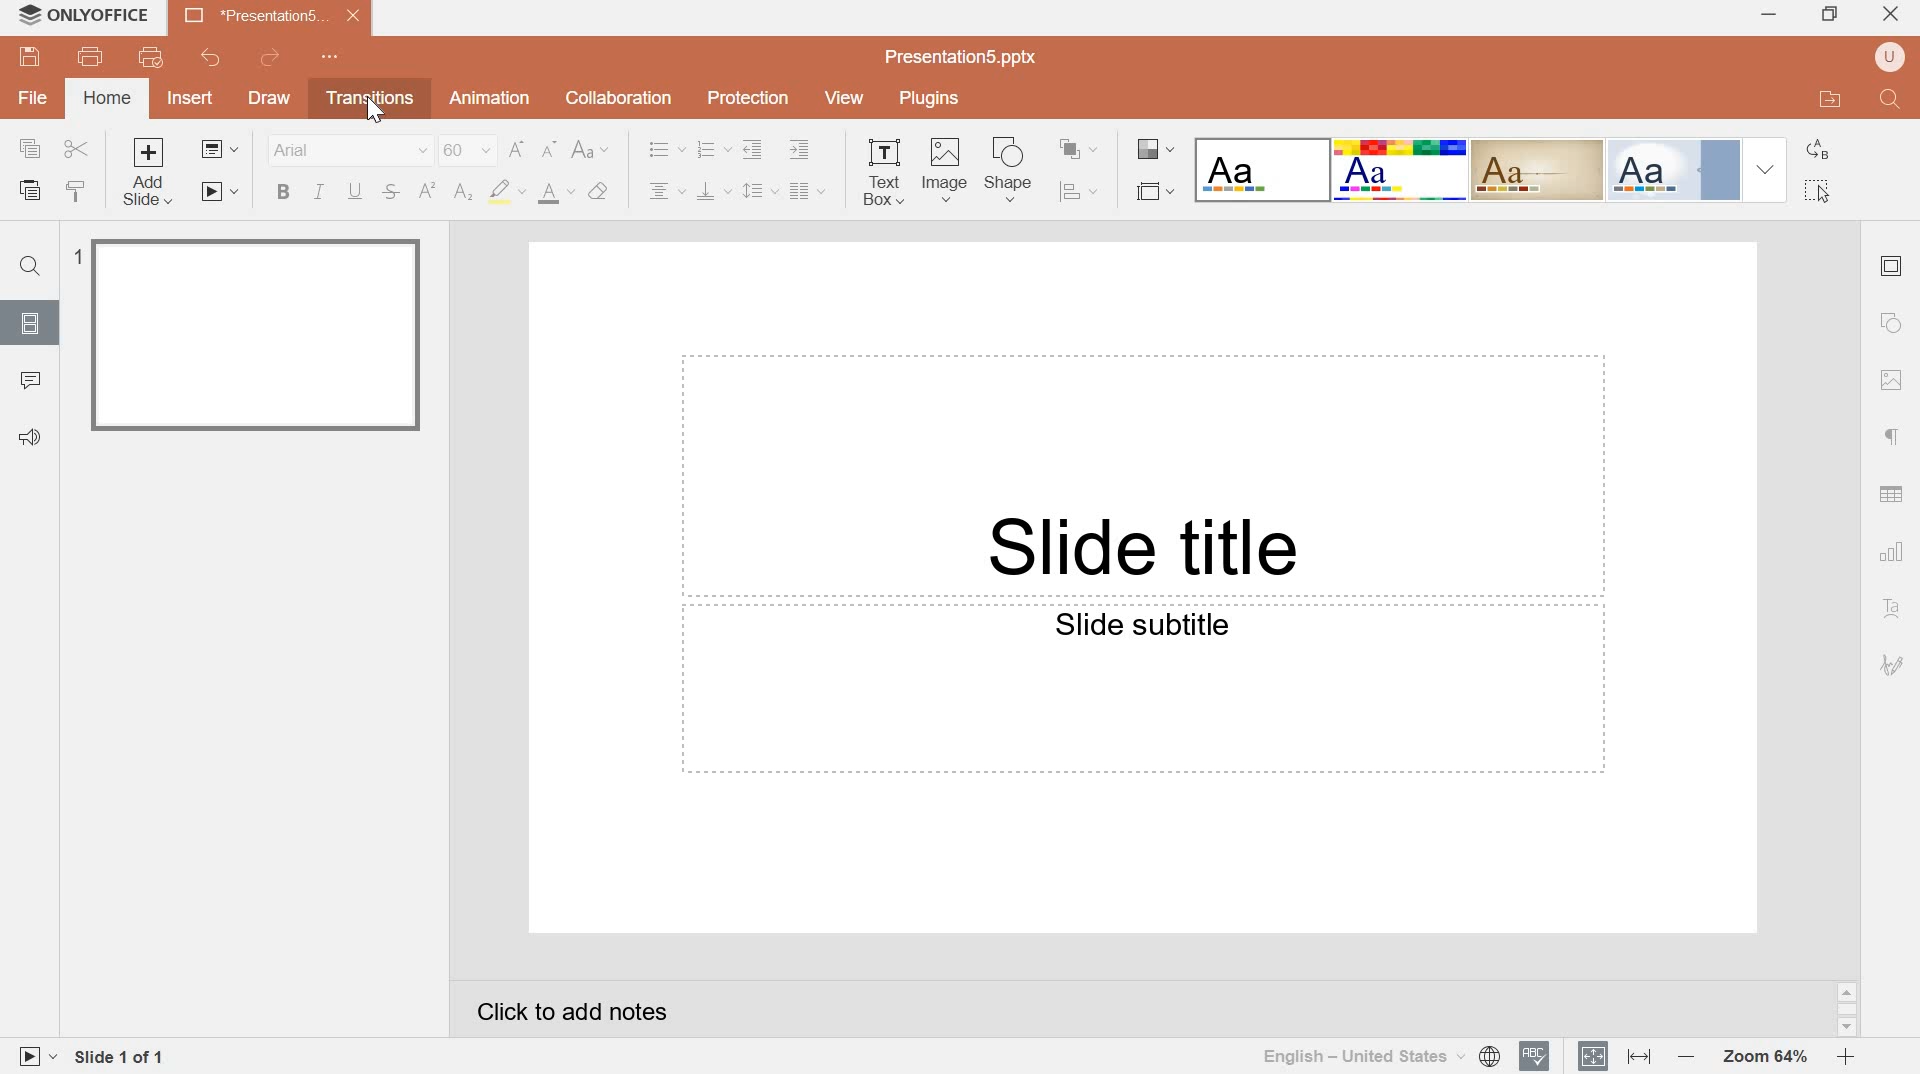  Describe the element at coordinates (365, 97) in the screenshot. I see `Transitions` at that location.